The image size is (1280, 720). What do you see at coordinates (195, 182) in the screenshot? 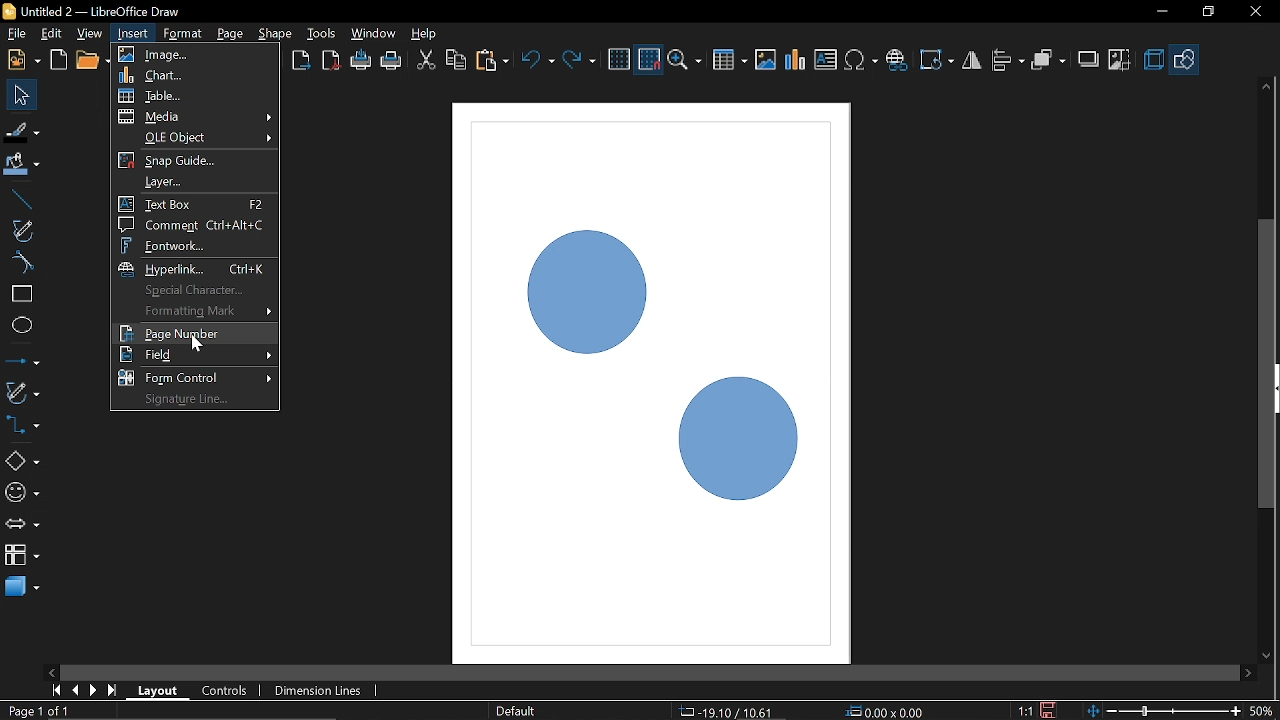
I see `Layer` at bounding box center [195, 182].